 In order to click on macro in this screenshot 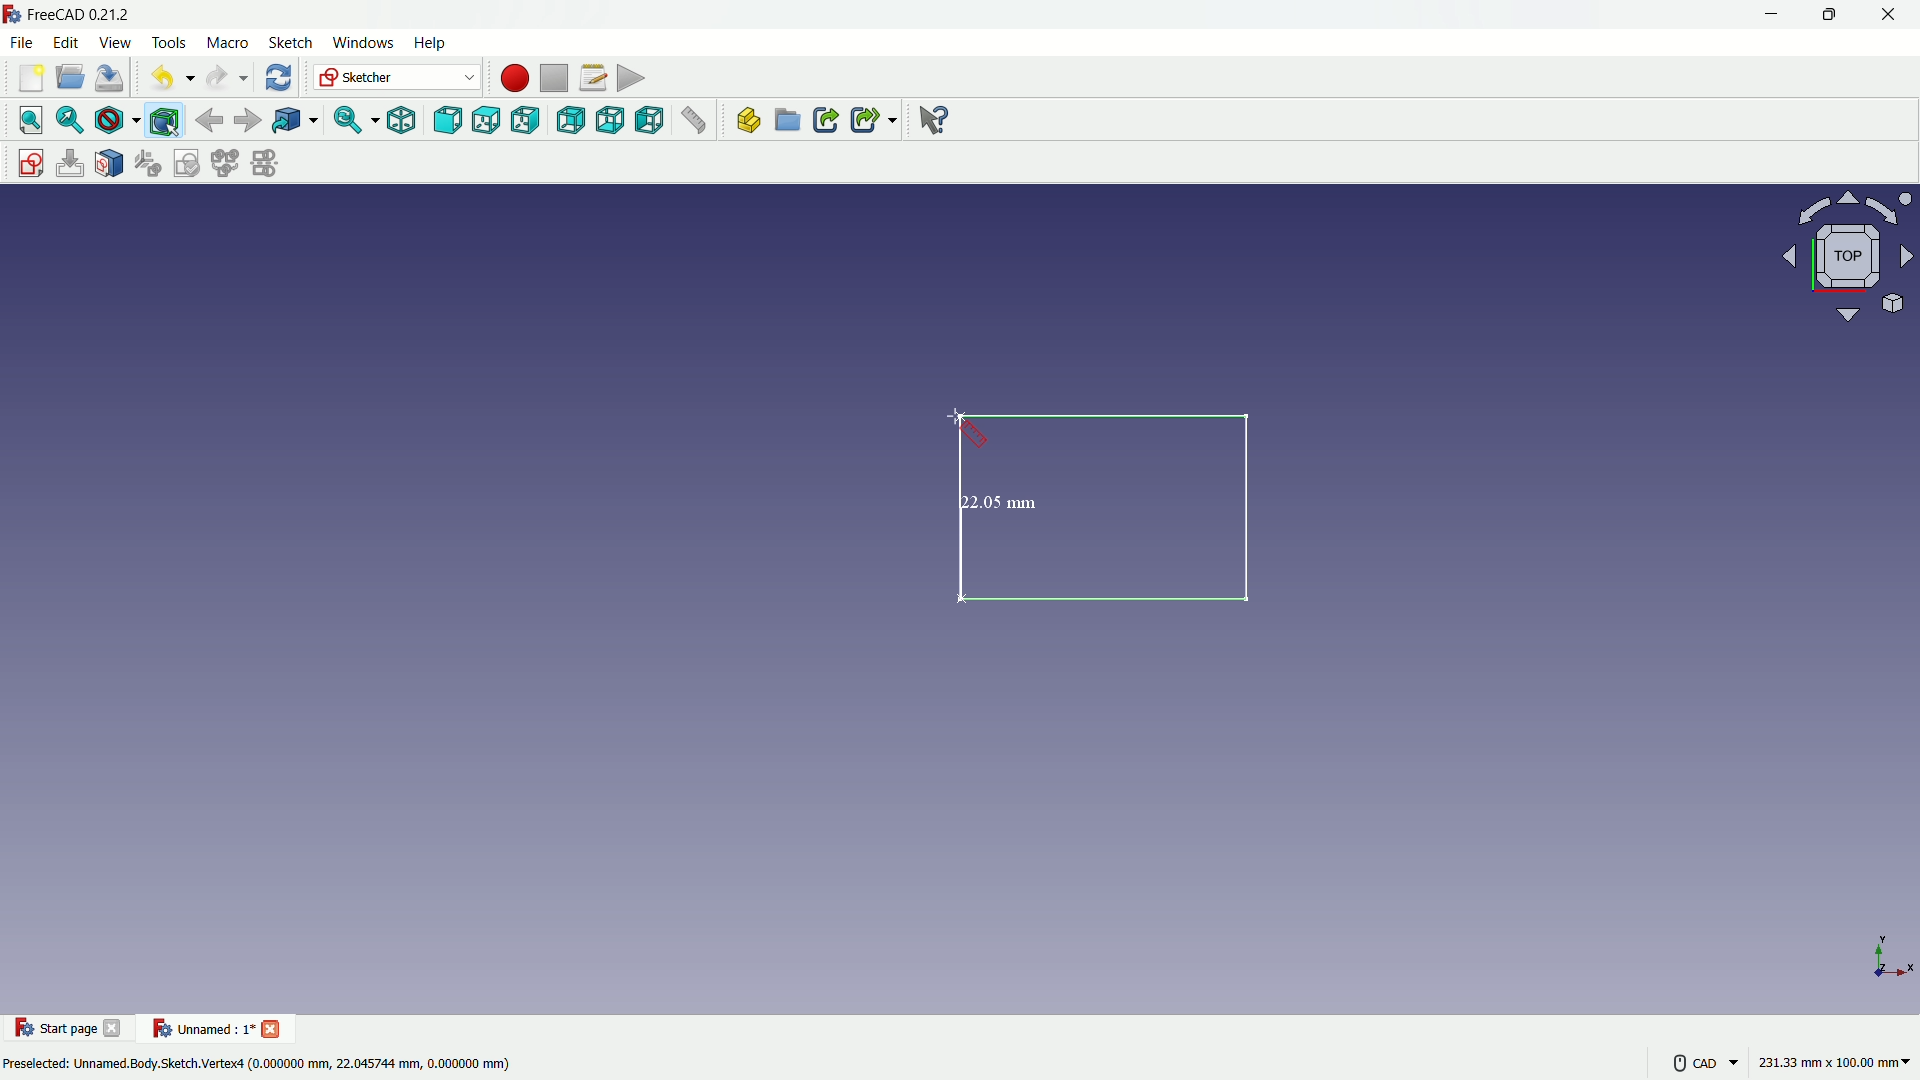, I will do `click(226, 43)`.